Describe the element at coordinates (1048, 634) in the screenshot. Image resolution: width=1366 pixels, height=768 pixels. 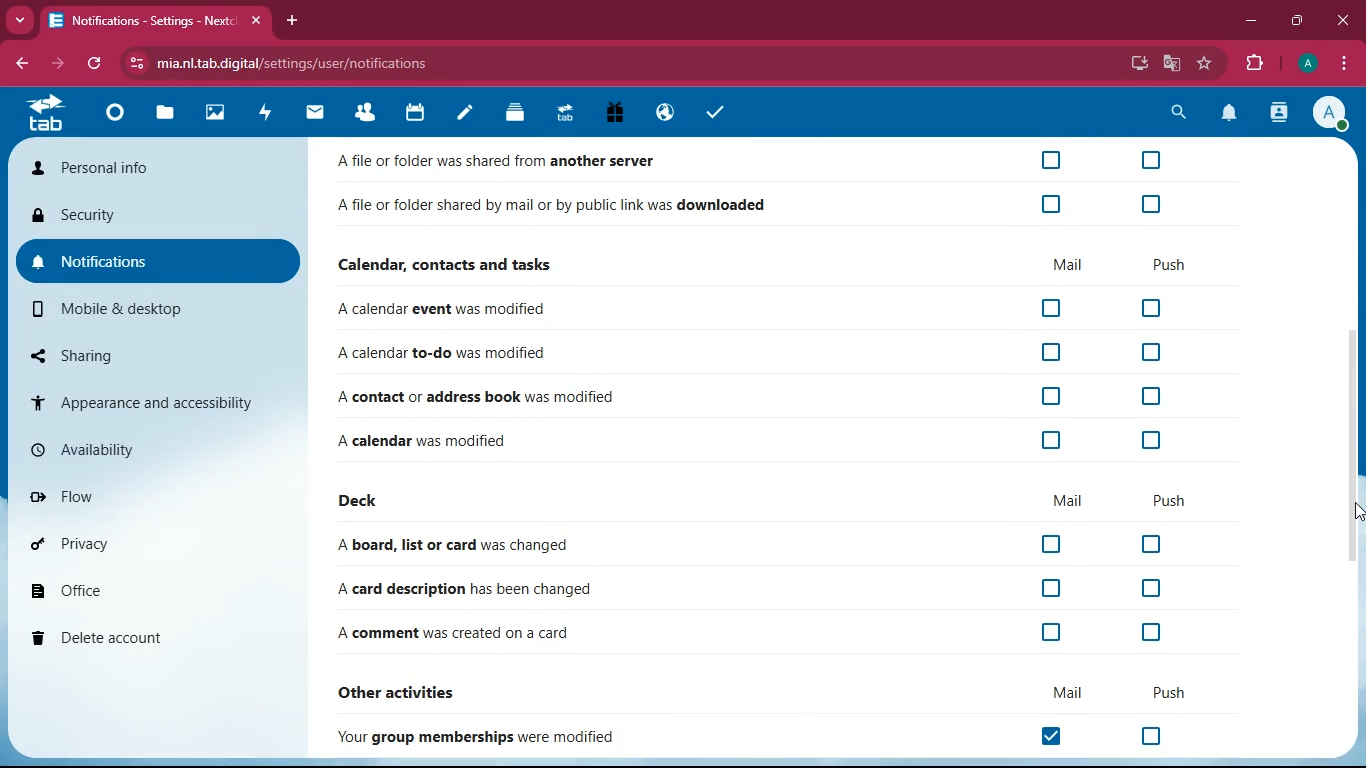
I see `off` at that location.